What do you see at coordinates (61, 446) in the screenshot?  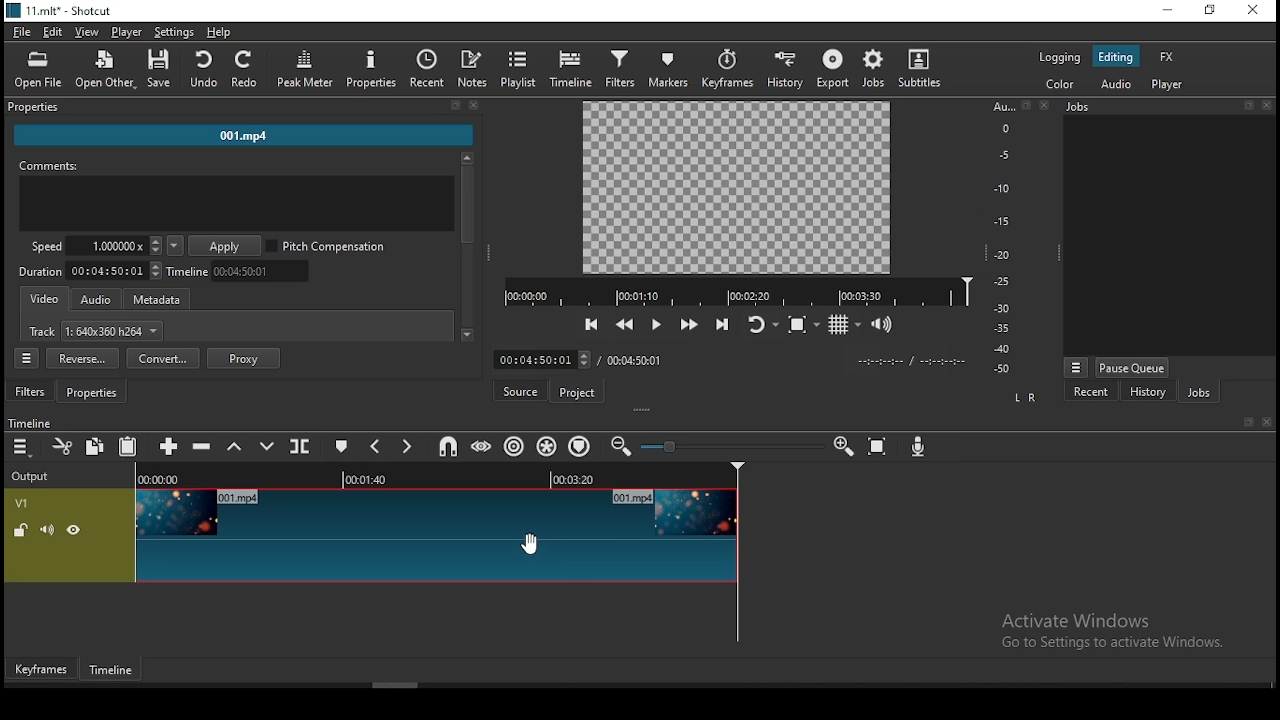 I see `cut` at bounding box center [61, 446].